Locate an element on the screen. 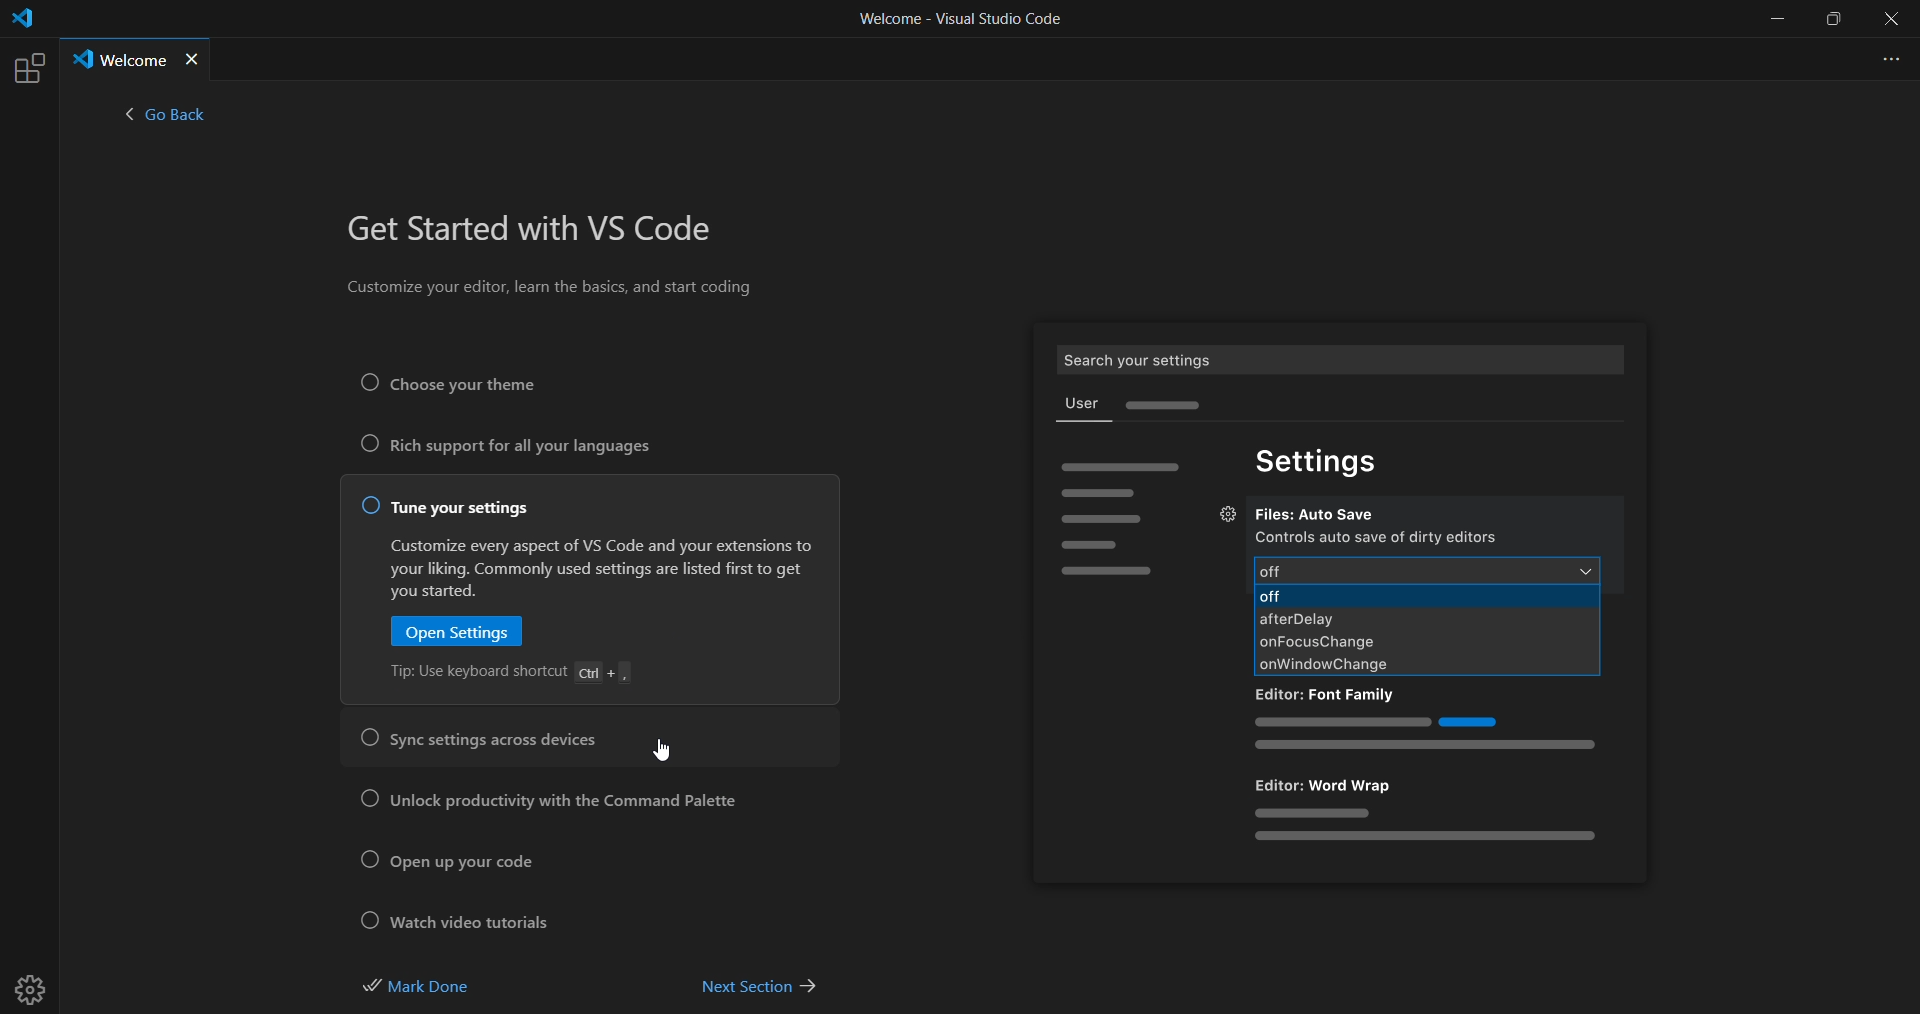 This screenshot has width=1920, height=1014. tune your settings is located at coordinates (454, 508).